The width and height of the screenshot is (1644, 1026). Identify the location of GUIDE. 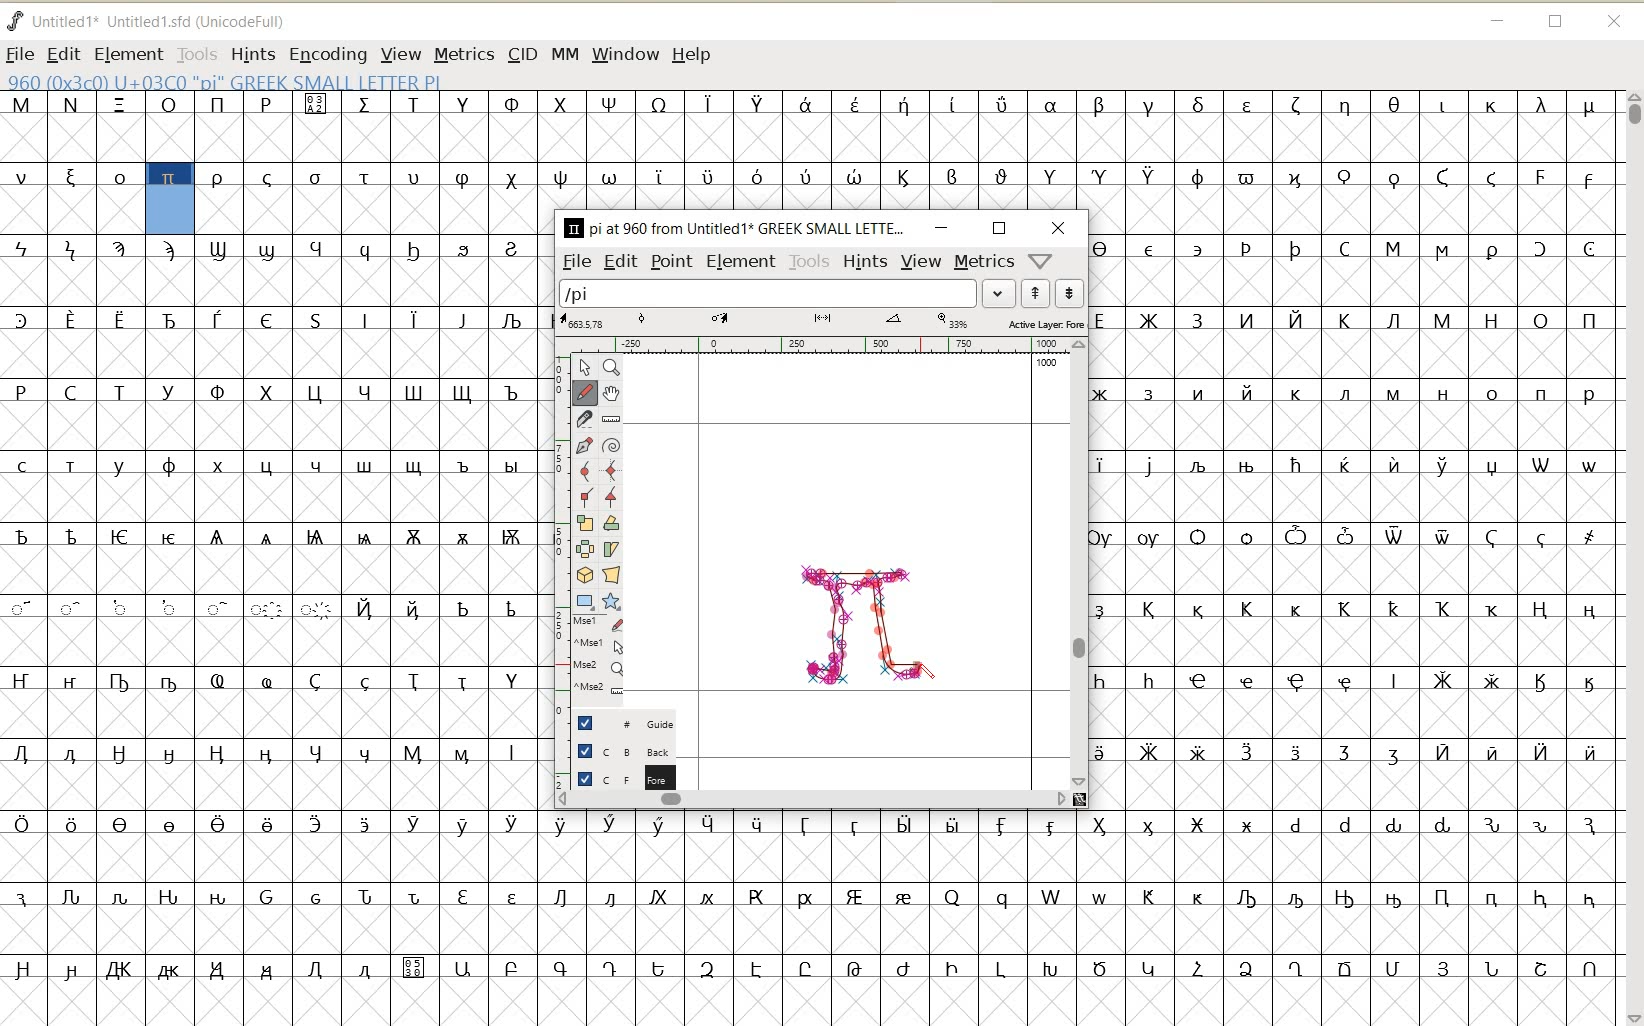
(616, 723).